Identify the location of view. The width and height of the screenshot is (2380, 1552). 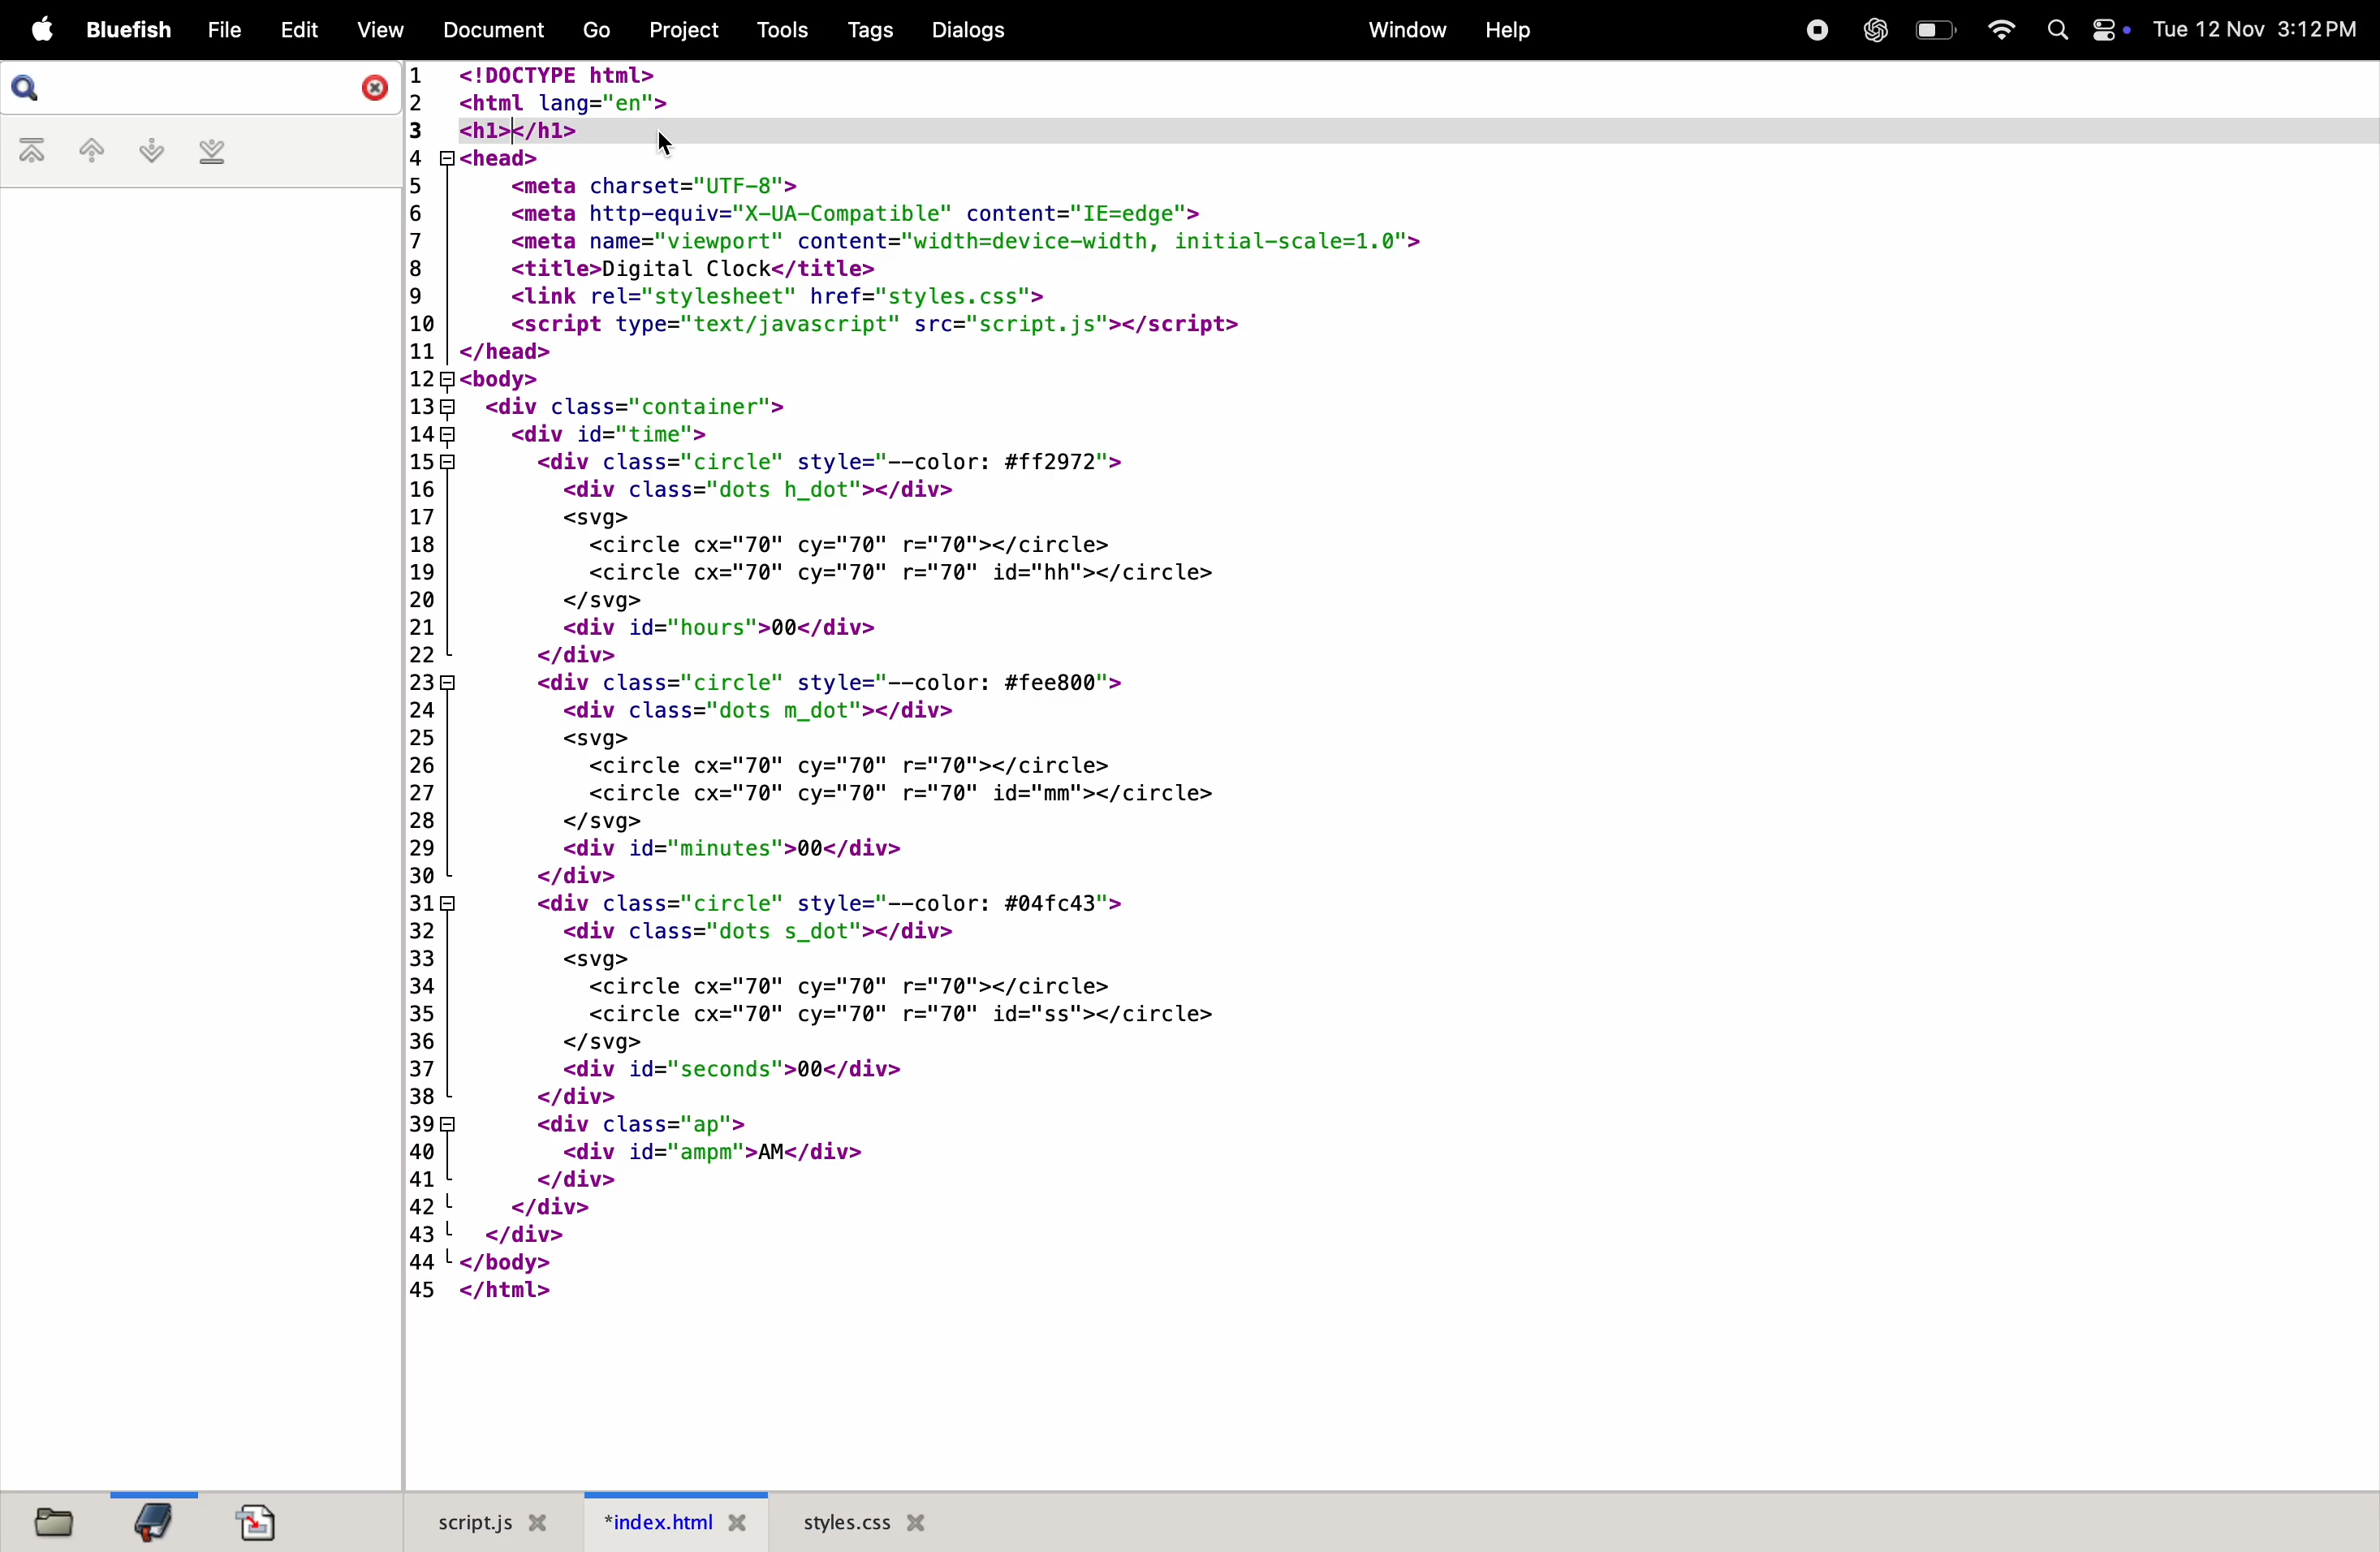
(377, 30).